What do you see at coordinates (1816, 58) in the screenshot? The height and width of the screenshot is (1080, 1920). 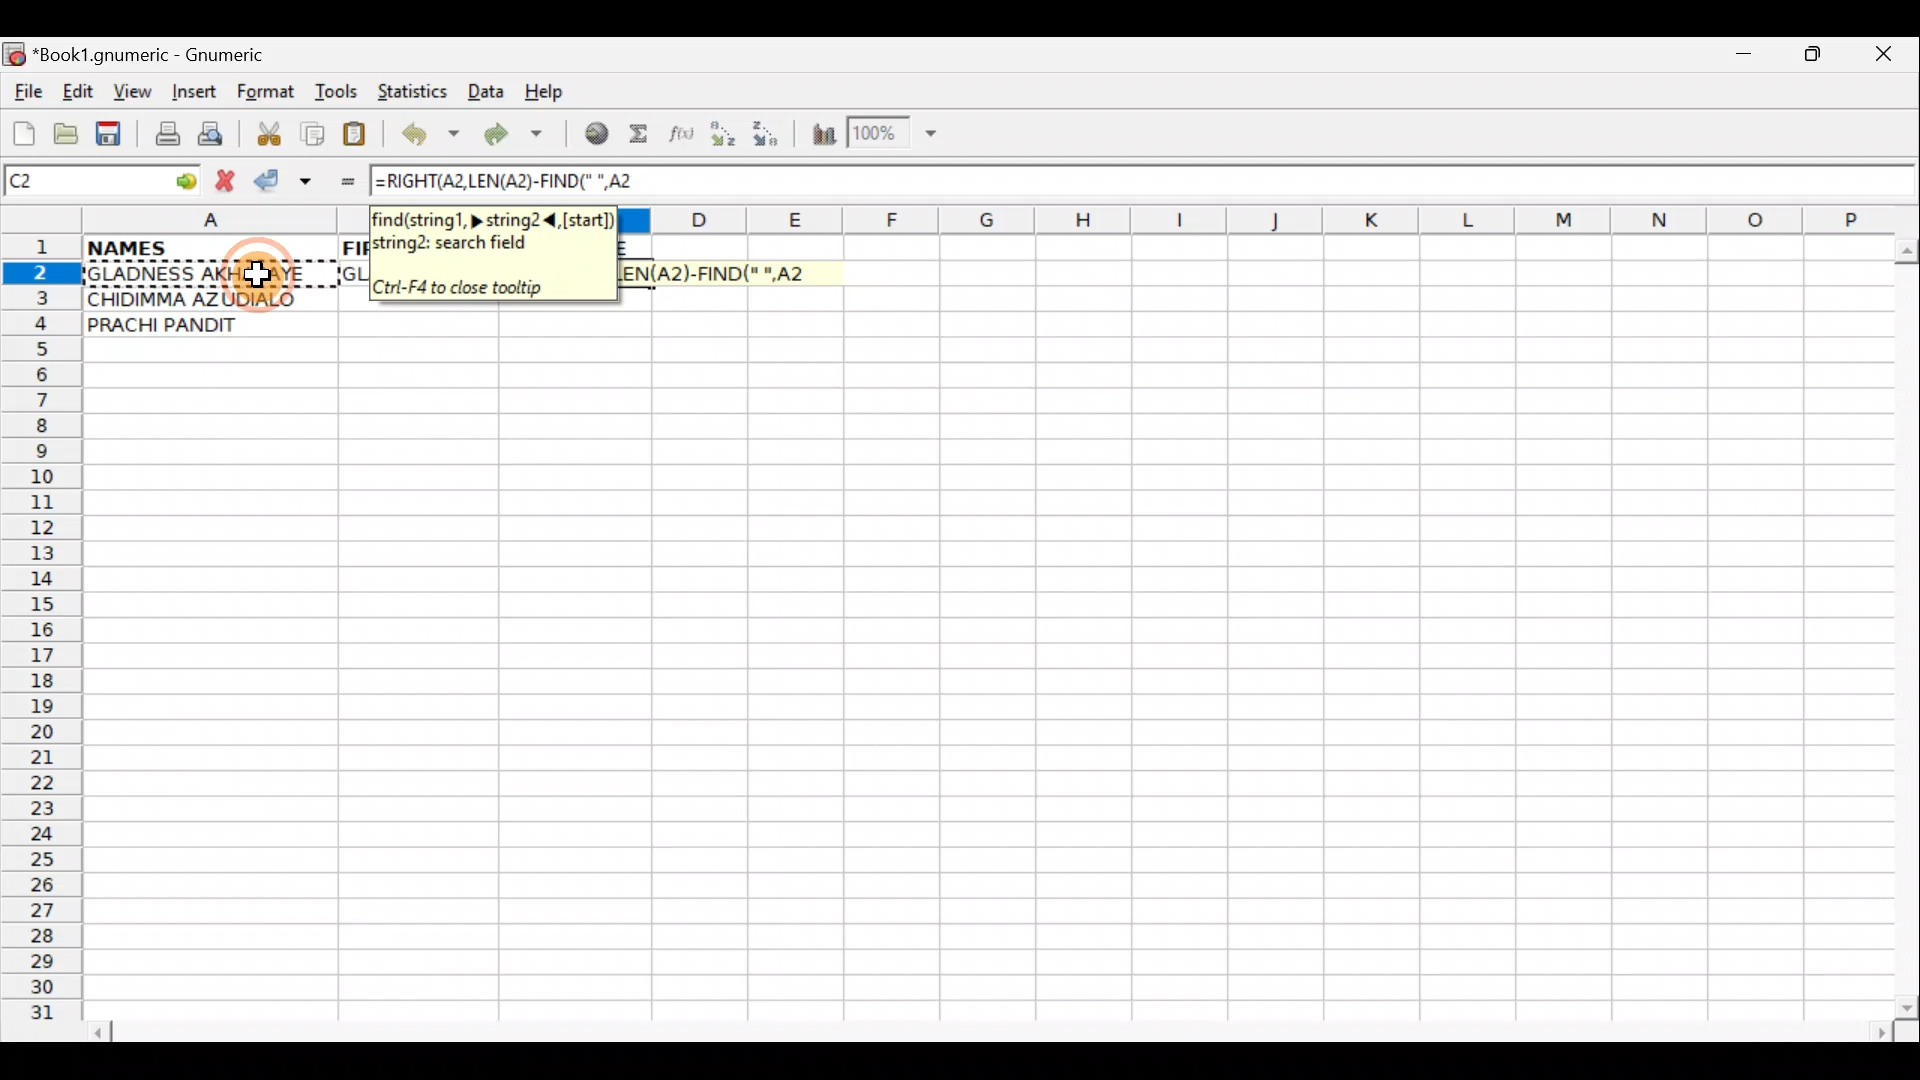 I see `Maximize` at bounding box center [1816, 58].